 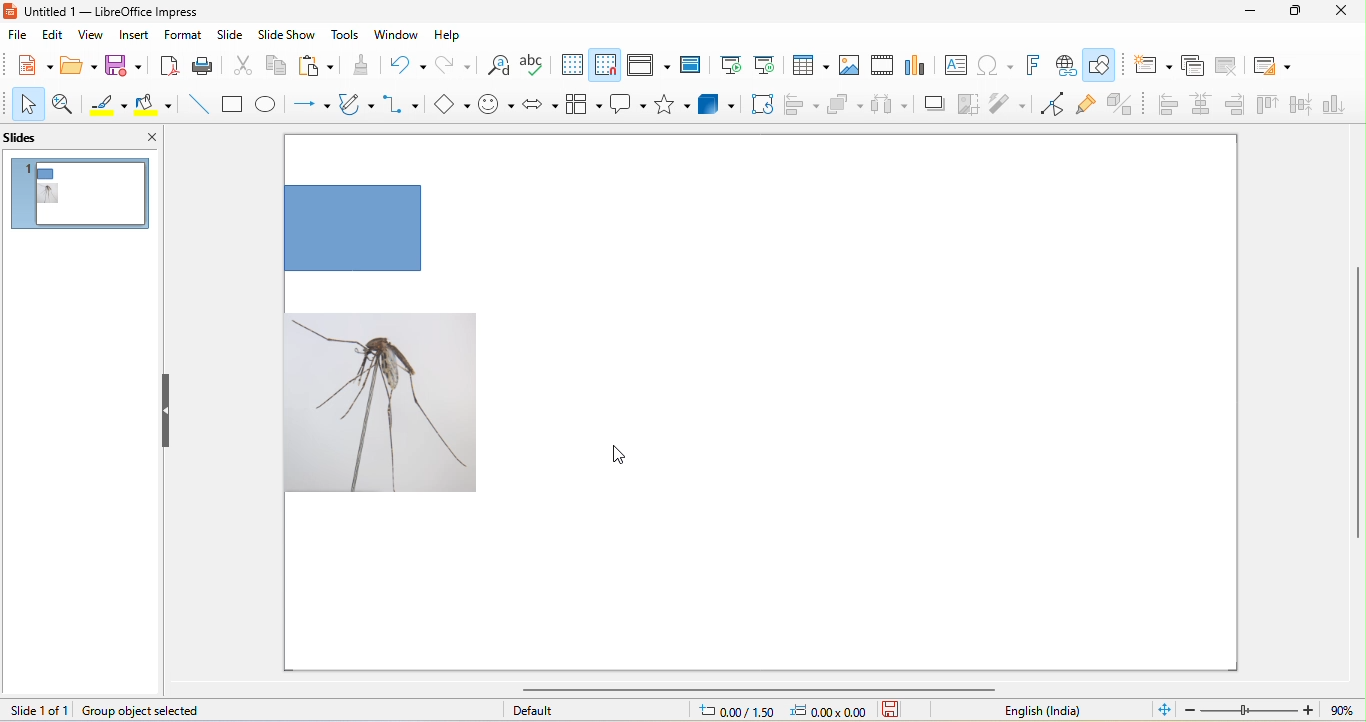 What do you see at coordinates (693, 64) in the screenshot?
I see `master slide` at bounding box center [693, 64].